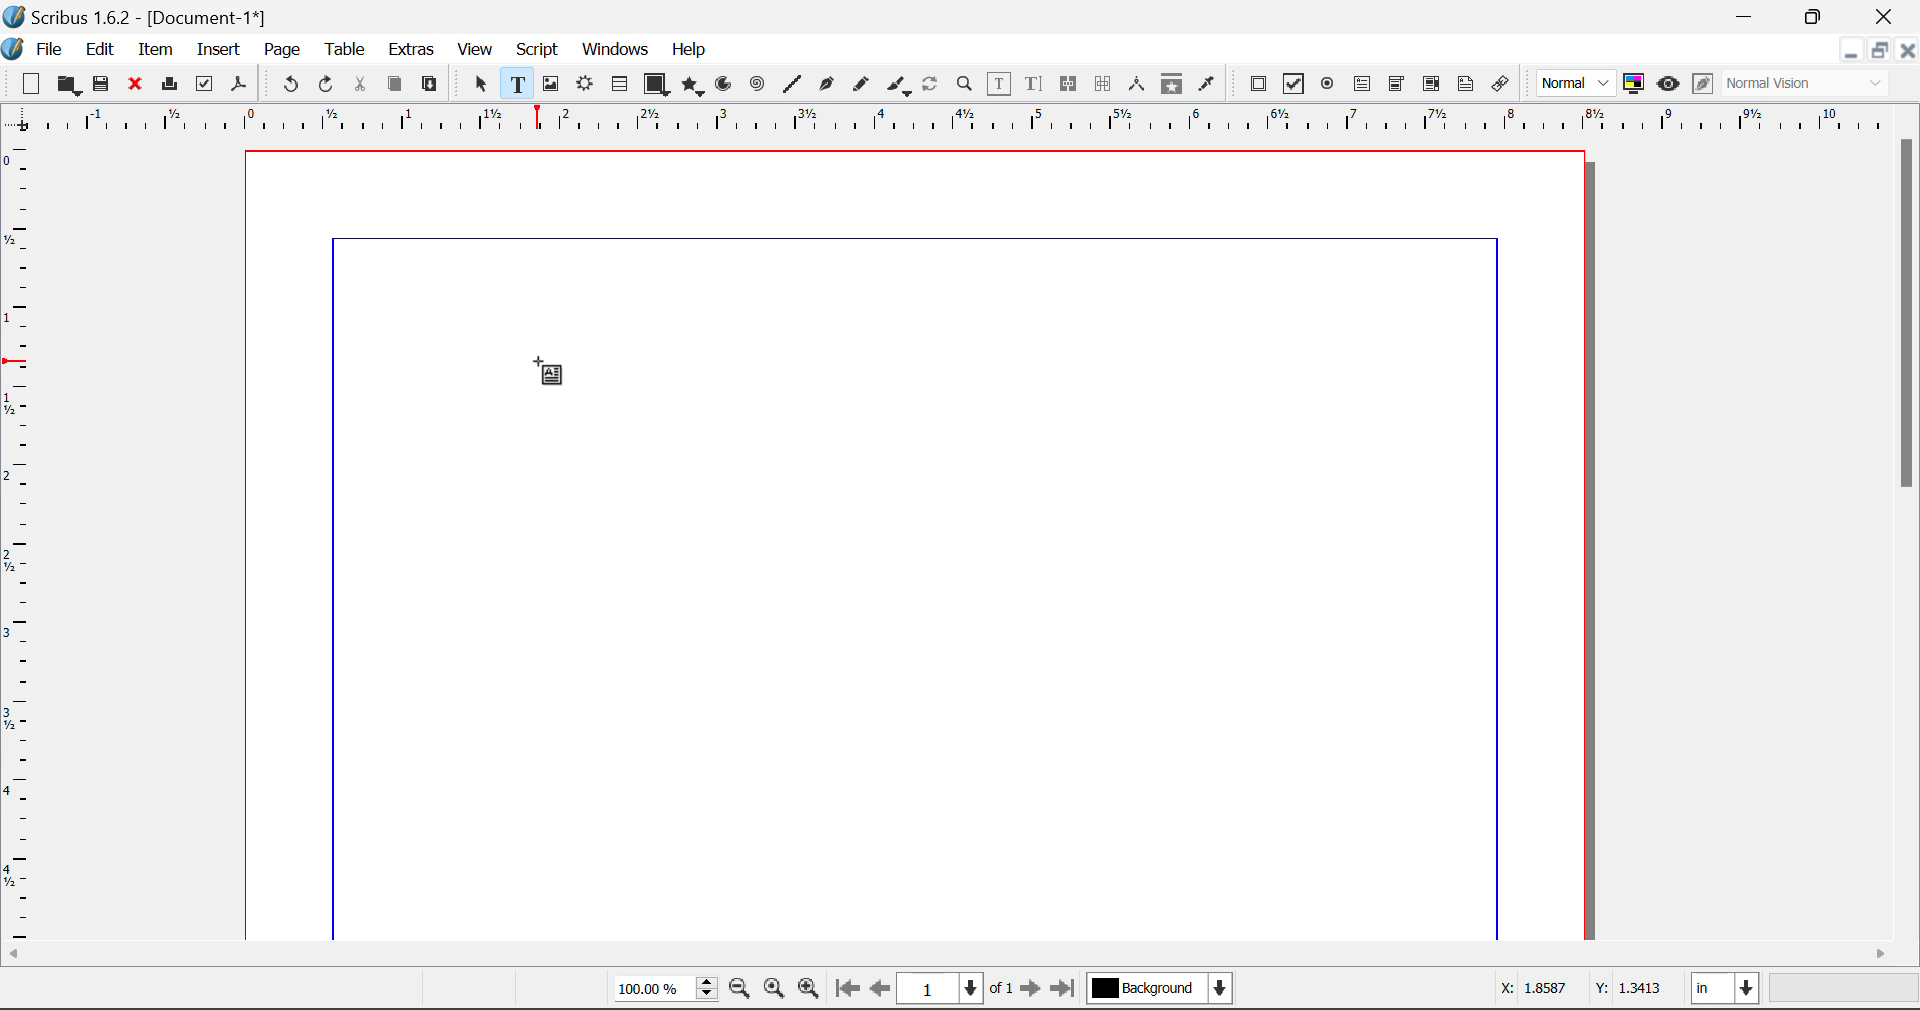 This screenshot has width=1920, height=1010. Describe the element at coordinates (931, 82) in the screenshot. I see `Rotate` at that location.